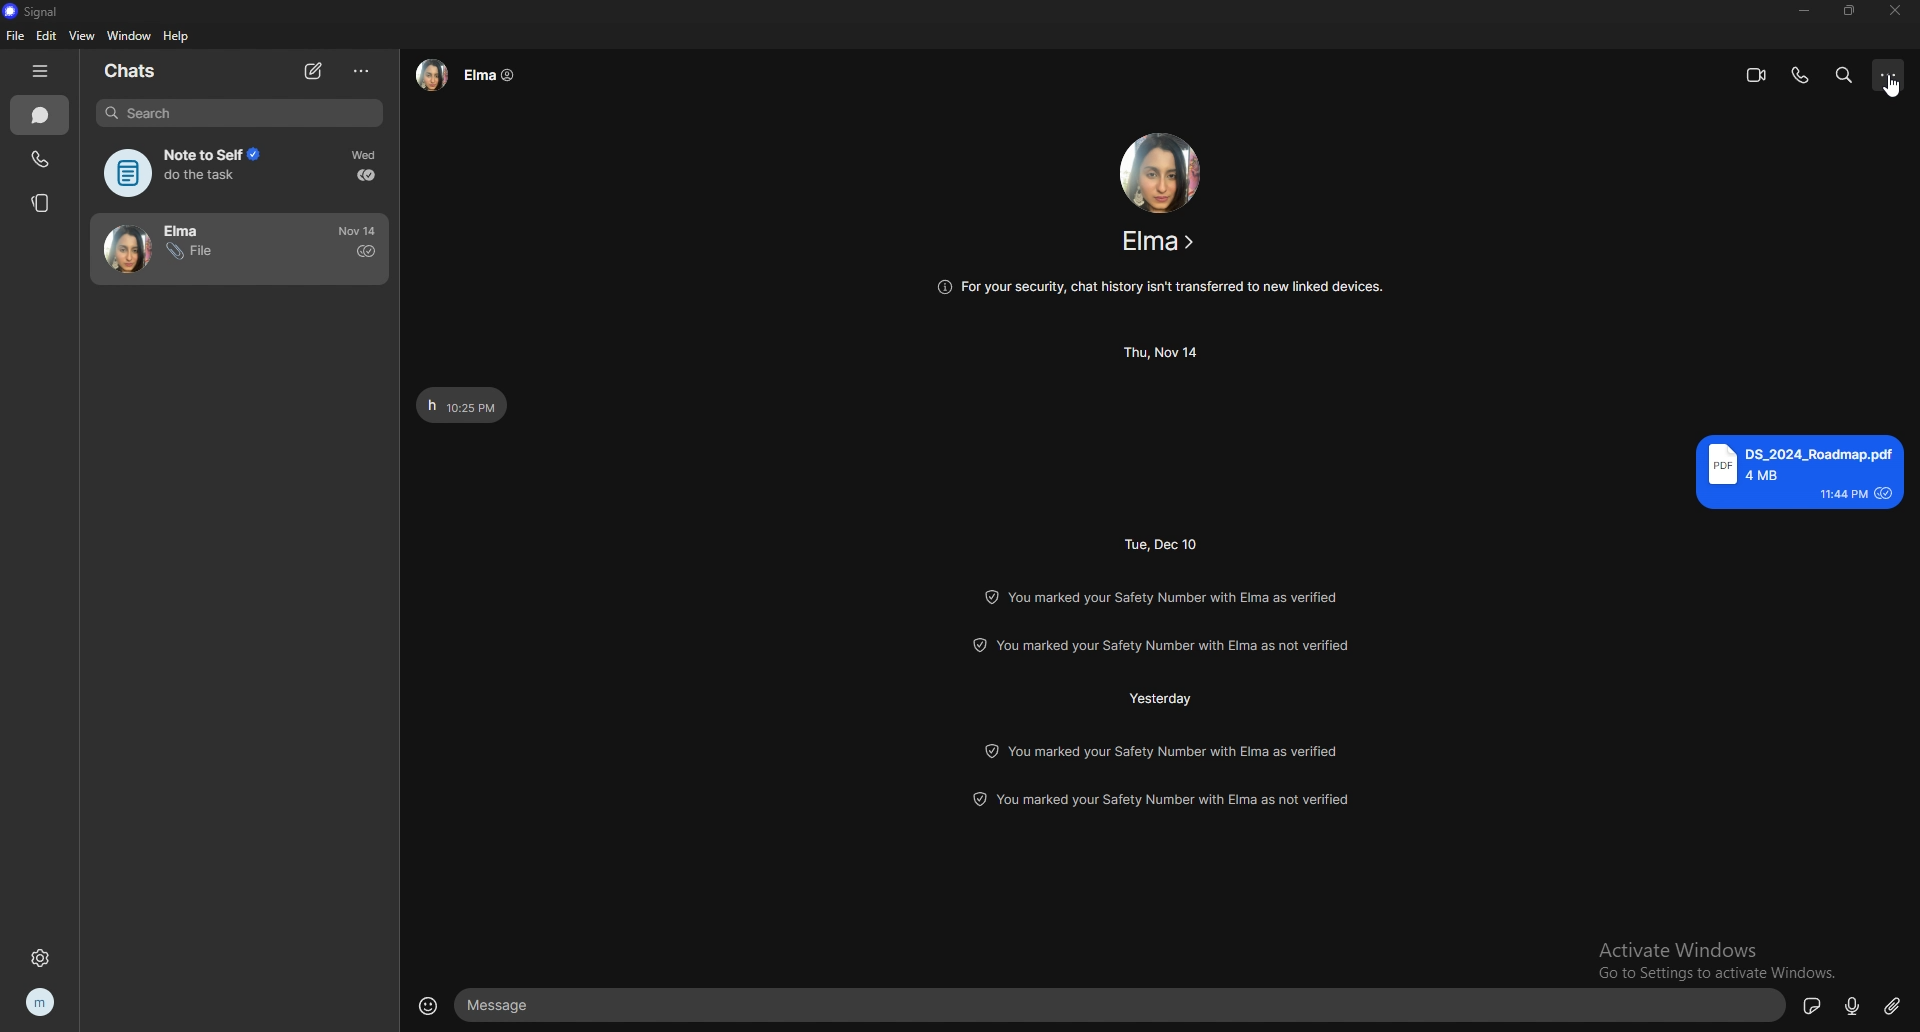 This screenshot has height=1032, width=1920. Describe the element at coordinates (313, 71) in the screenshot. I see `new chat` at that location.